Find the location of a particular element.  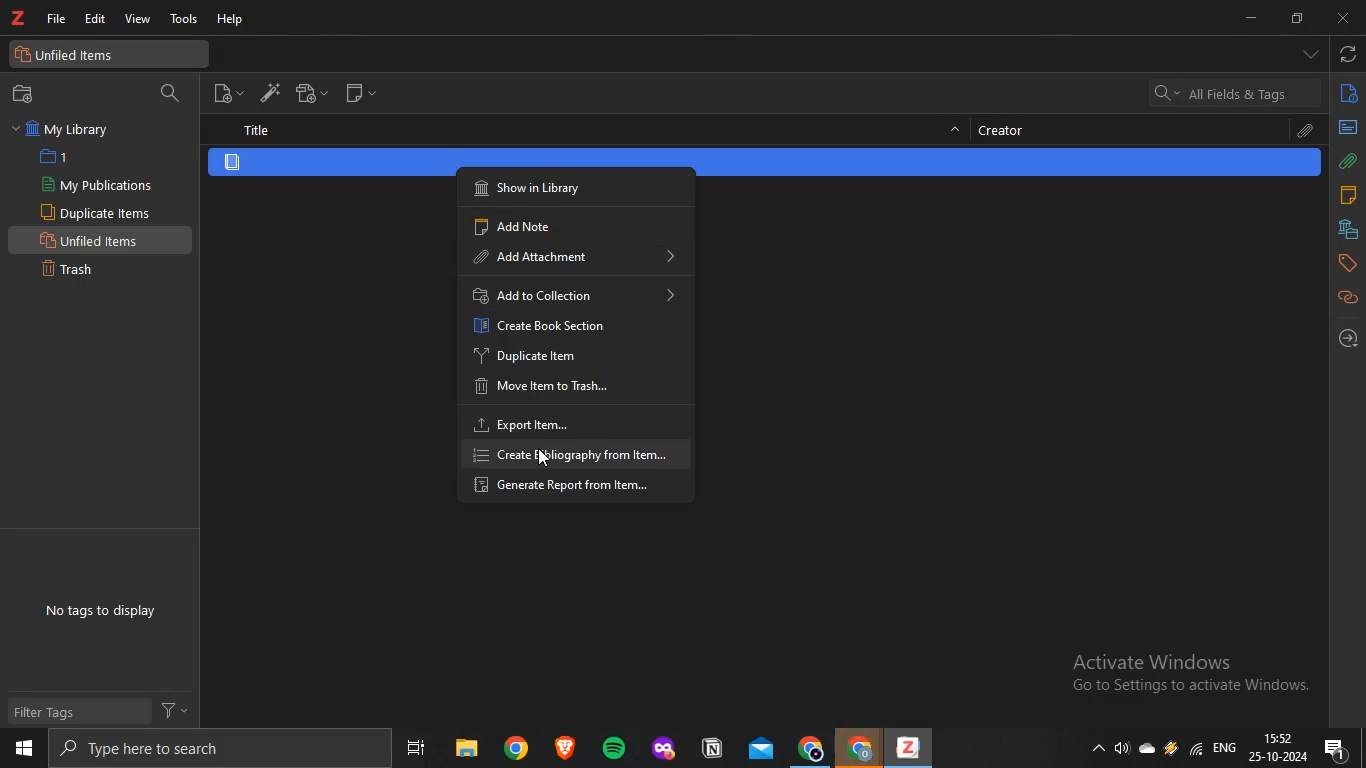

chrome is located at coordinates (516, 747).